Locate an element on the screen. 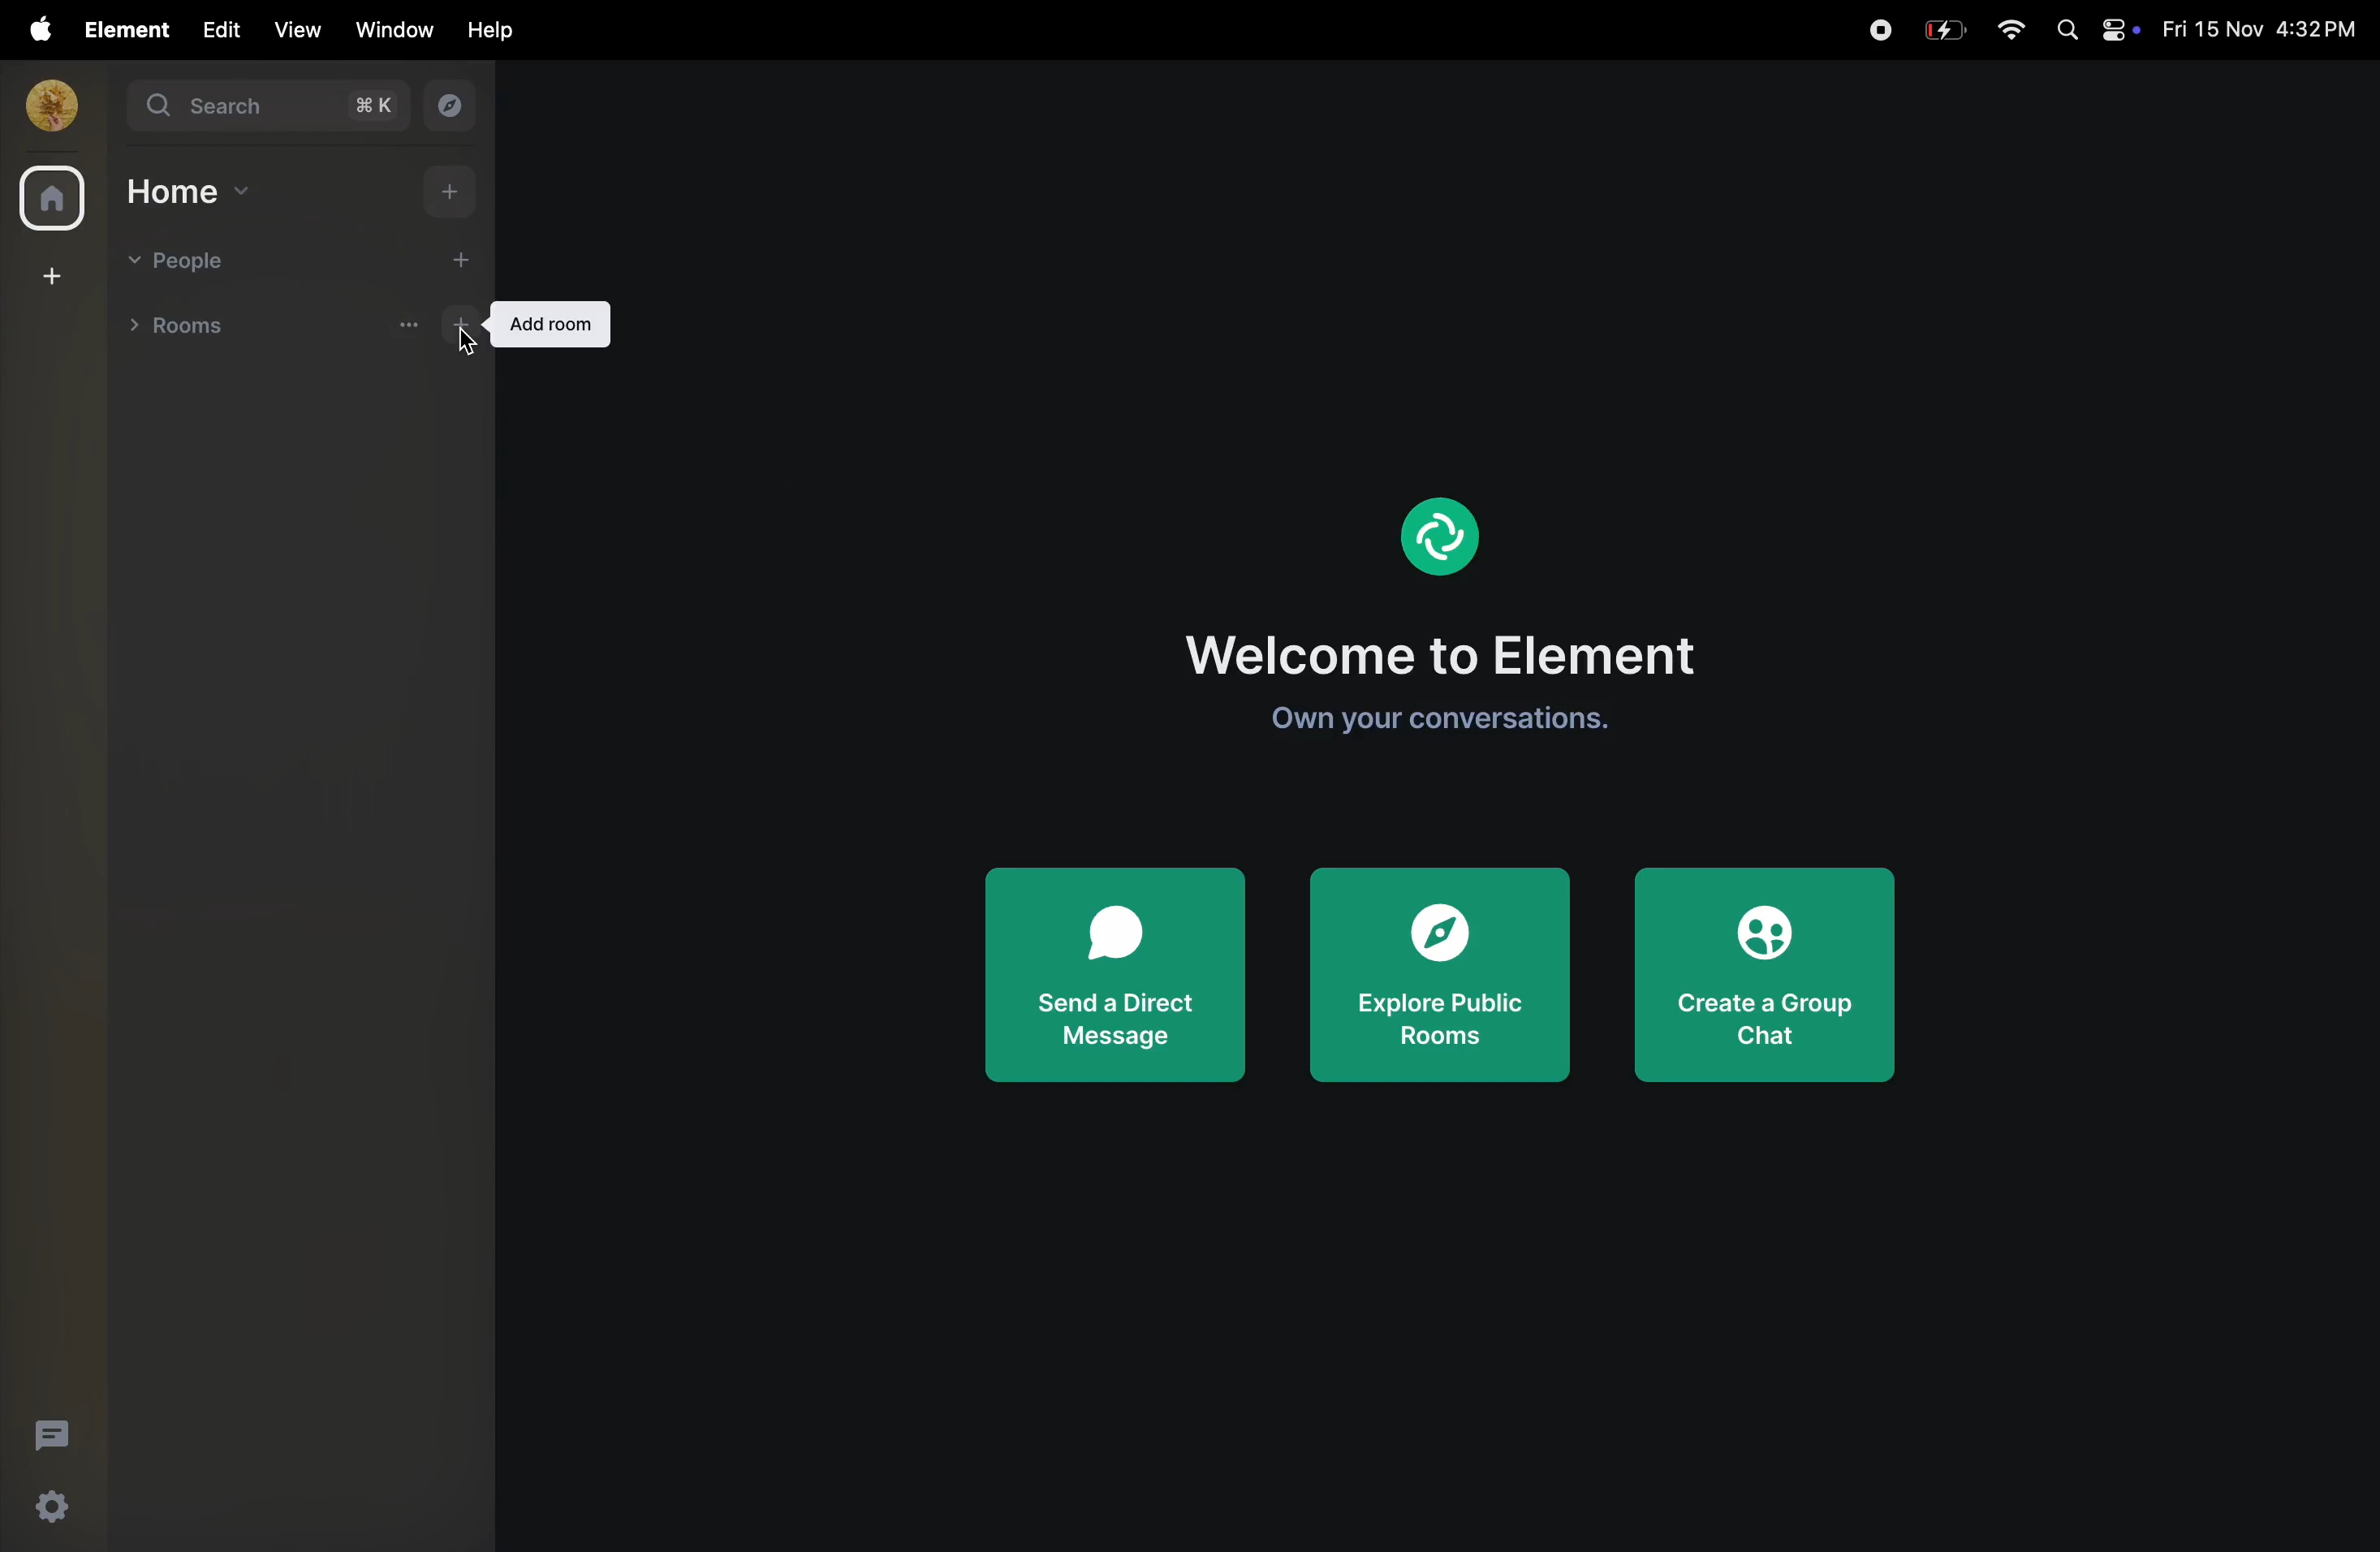 The height and width of the screenshot is (1552, 2380). edit is located at coordinates (216, 29).